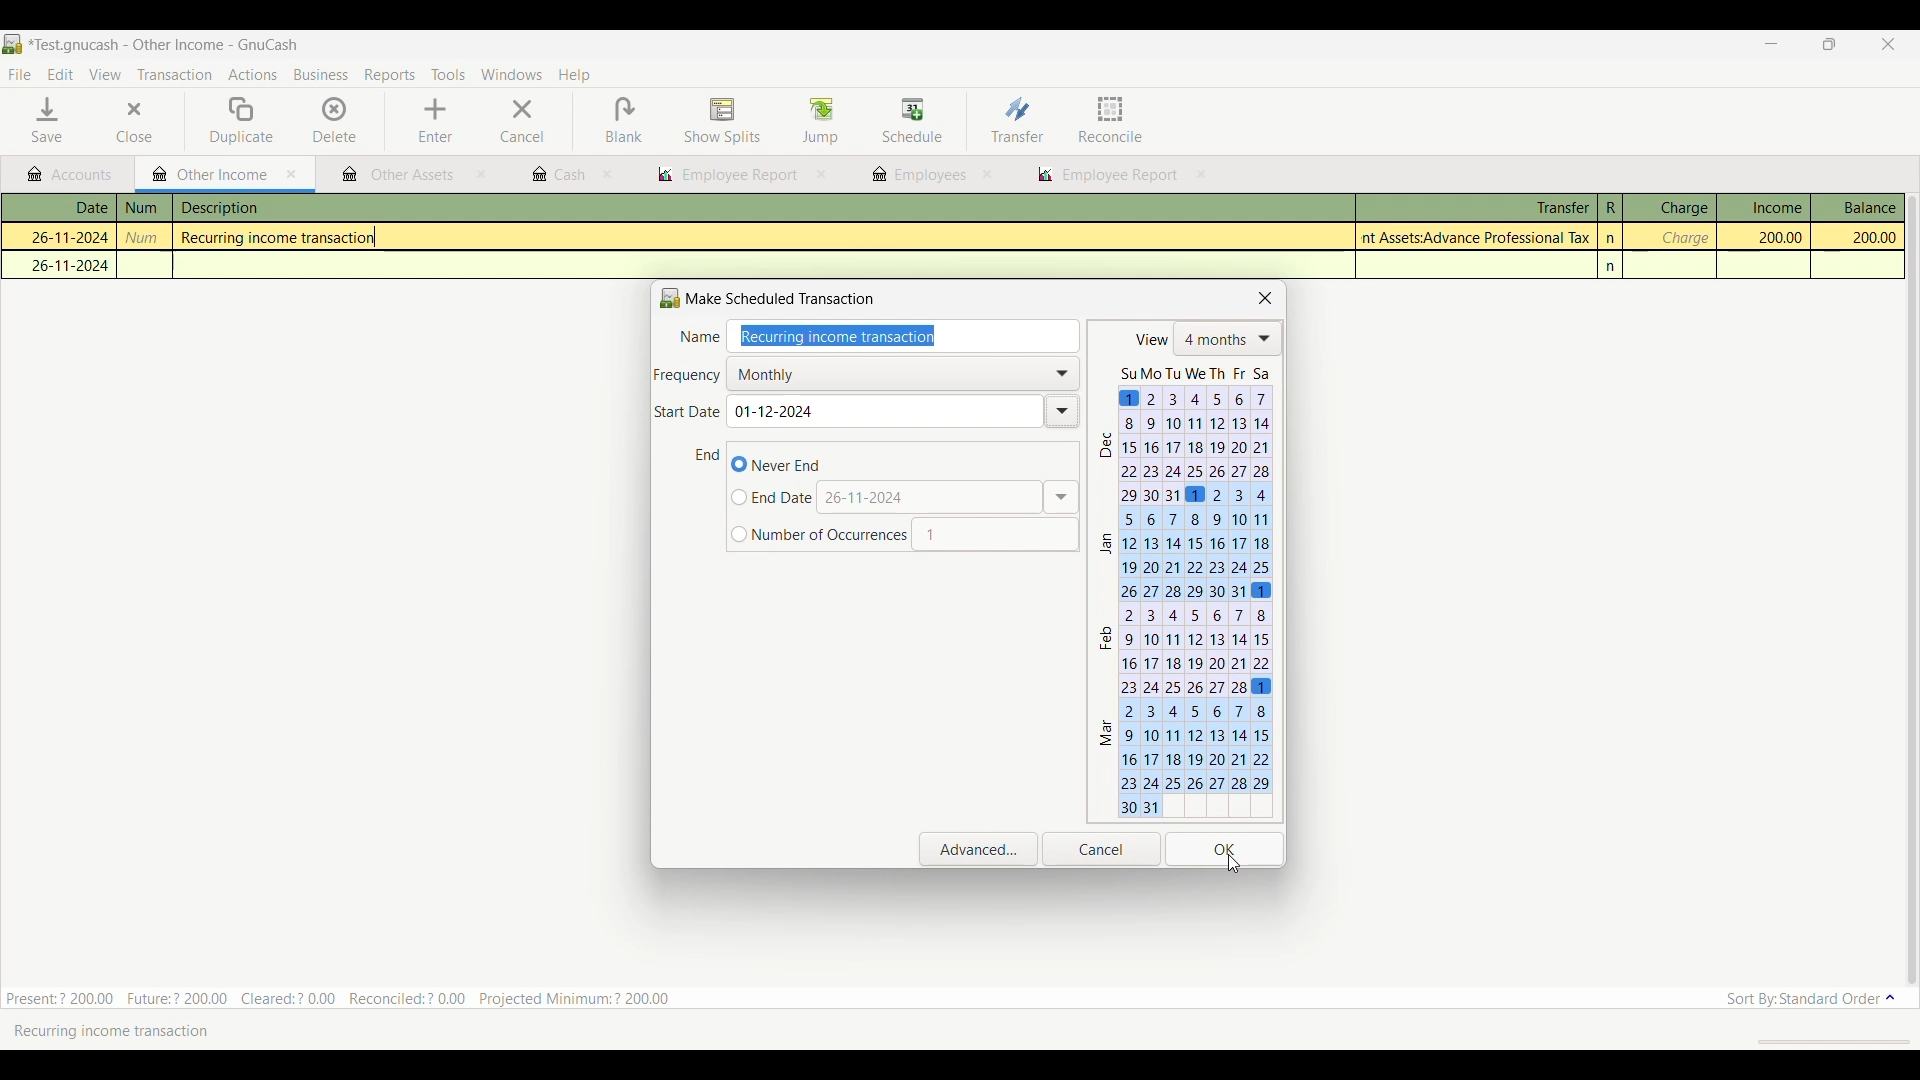 The width and height of the screenshot is (1920, 1080). Describe the element at coordinates (1101, 850) in the screenshot. I see `Cancel inputs` at that location.